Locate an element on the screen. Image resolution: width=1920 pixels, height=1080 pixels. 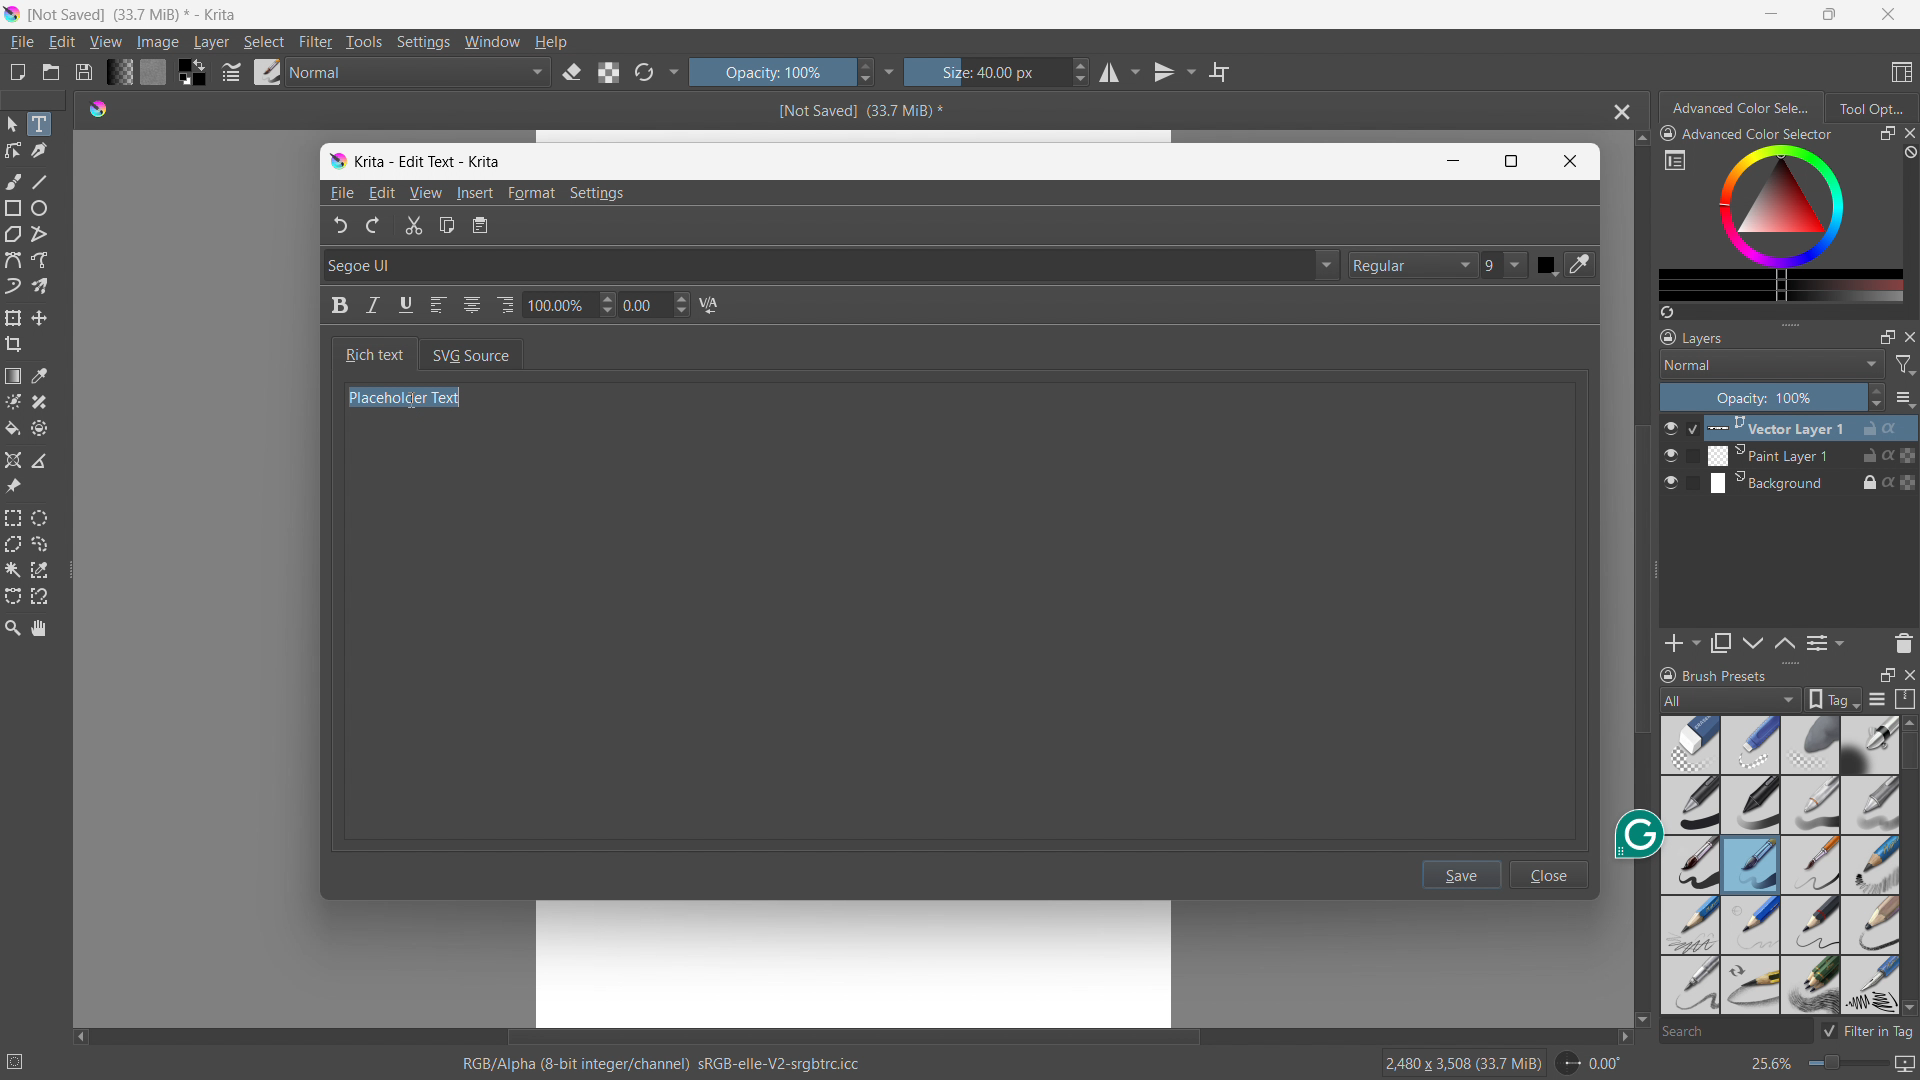
color wheels is located at coordinates (1781, 205).